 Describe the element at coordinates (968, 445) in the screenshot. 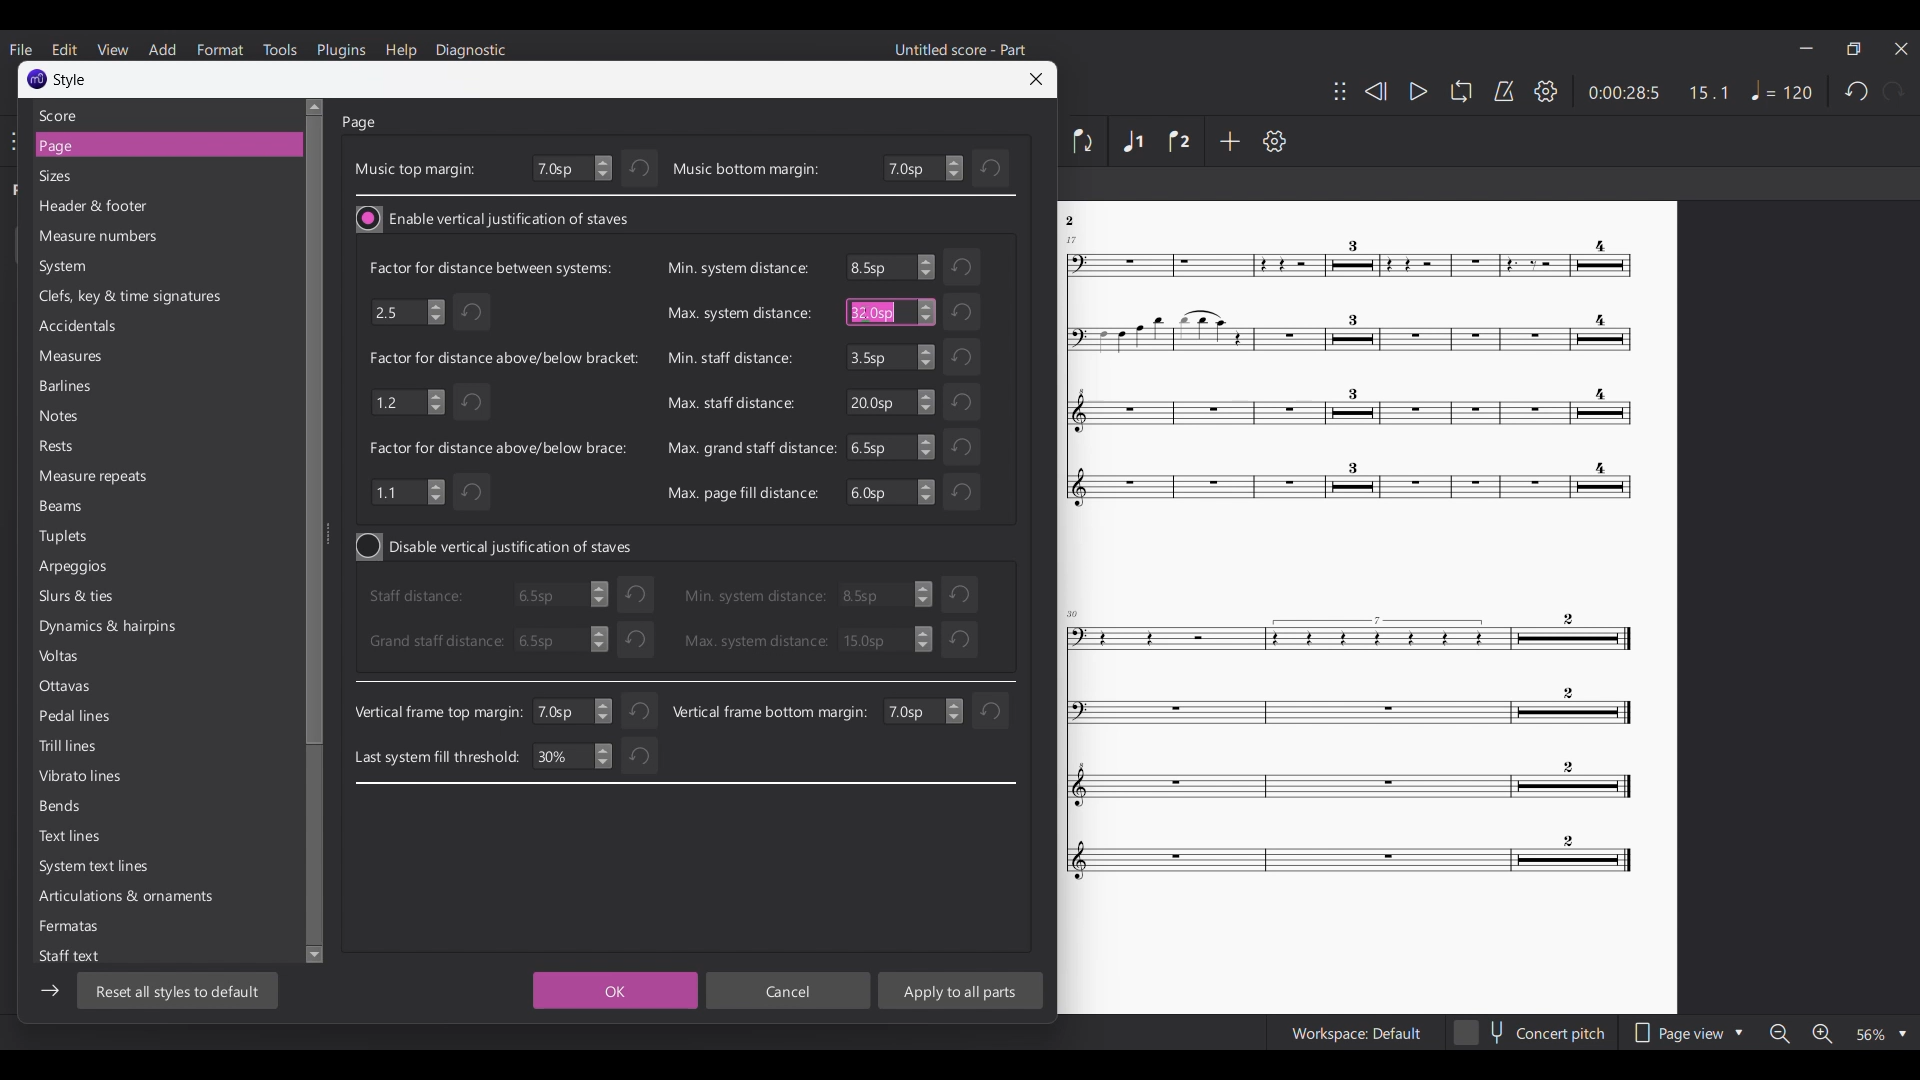

I see `` at that location.